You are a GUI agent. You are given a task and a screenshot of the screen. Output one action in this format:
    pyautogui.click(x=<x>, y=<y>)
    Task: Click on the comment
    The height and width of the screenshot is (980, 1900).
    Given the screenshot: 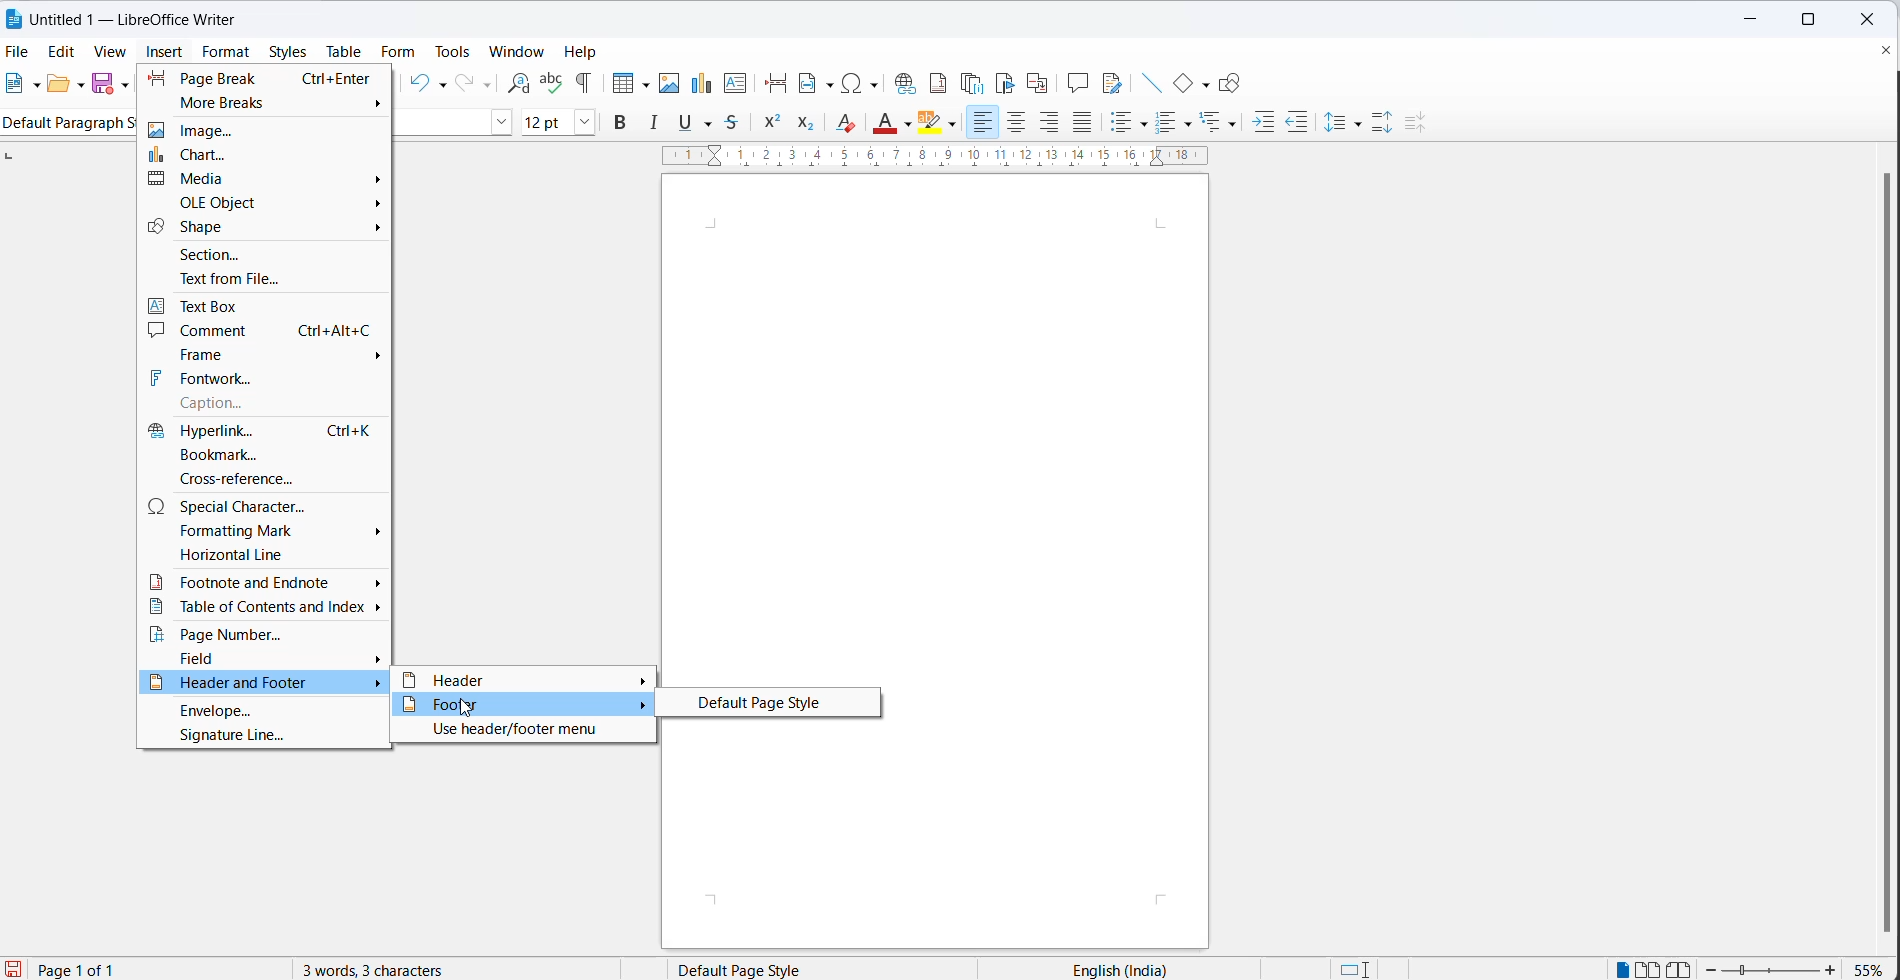 What is the action you would take?
    pyautogui.click(x=256, y=331)
    